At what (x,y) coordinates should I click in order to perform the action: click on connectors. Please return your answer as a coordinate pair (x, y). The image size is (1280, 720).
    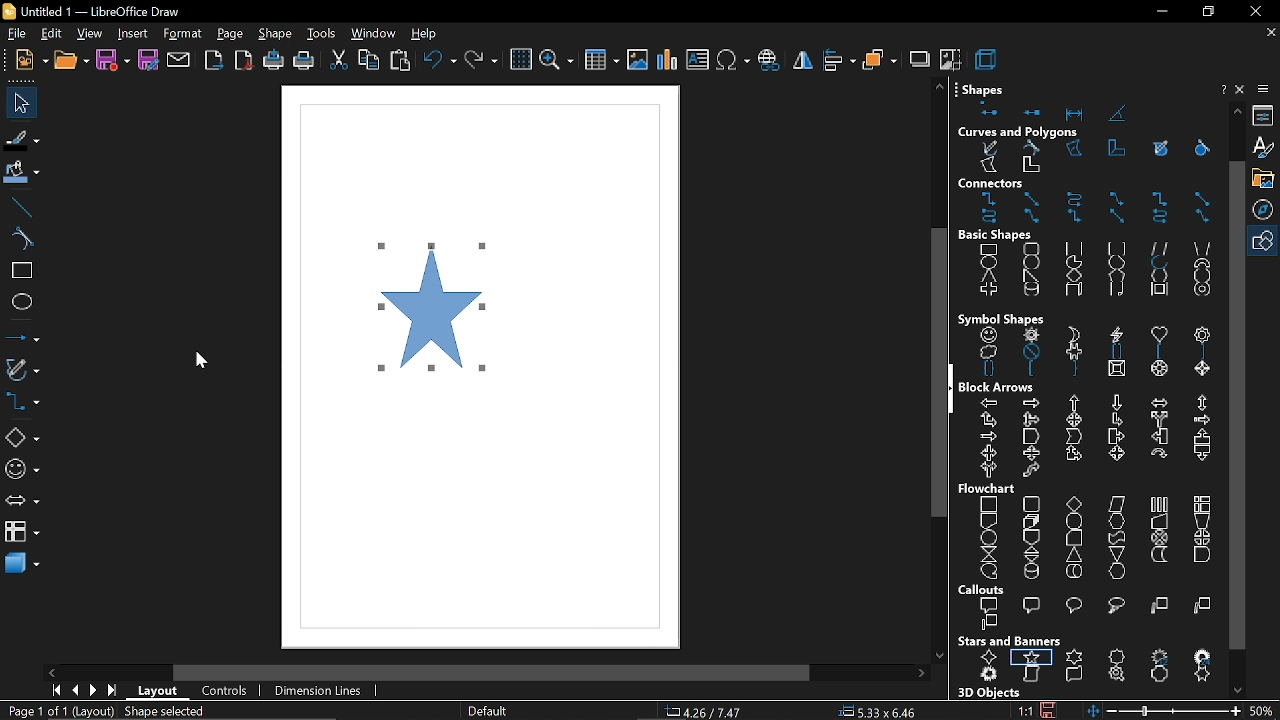
    Looking at the image, I should click on (992, 184).